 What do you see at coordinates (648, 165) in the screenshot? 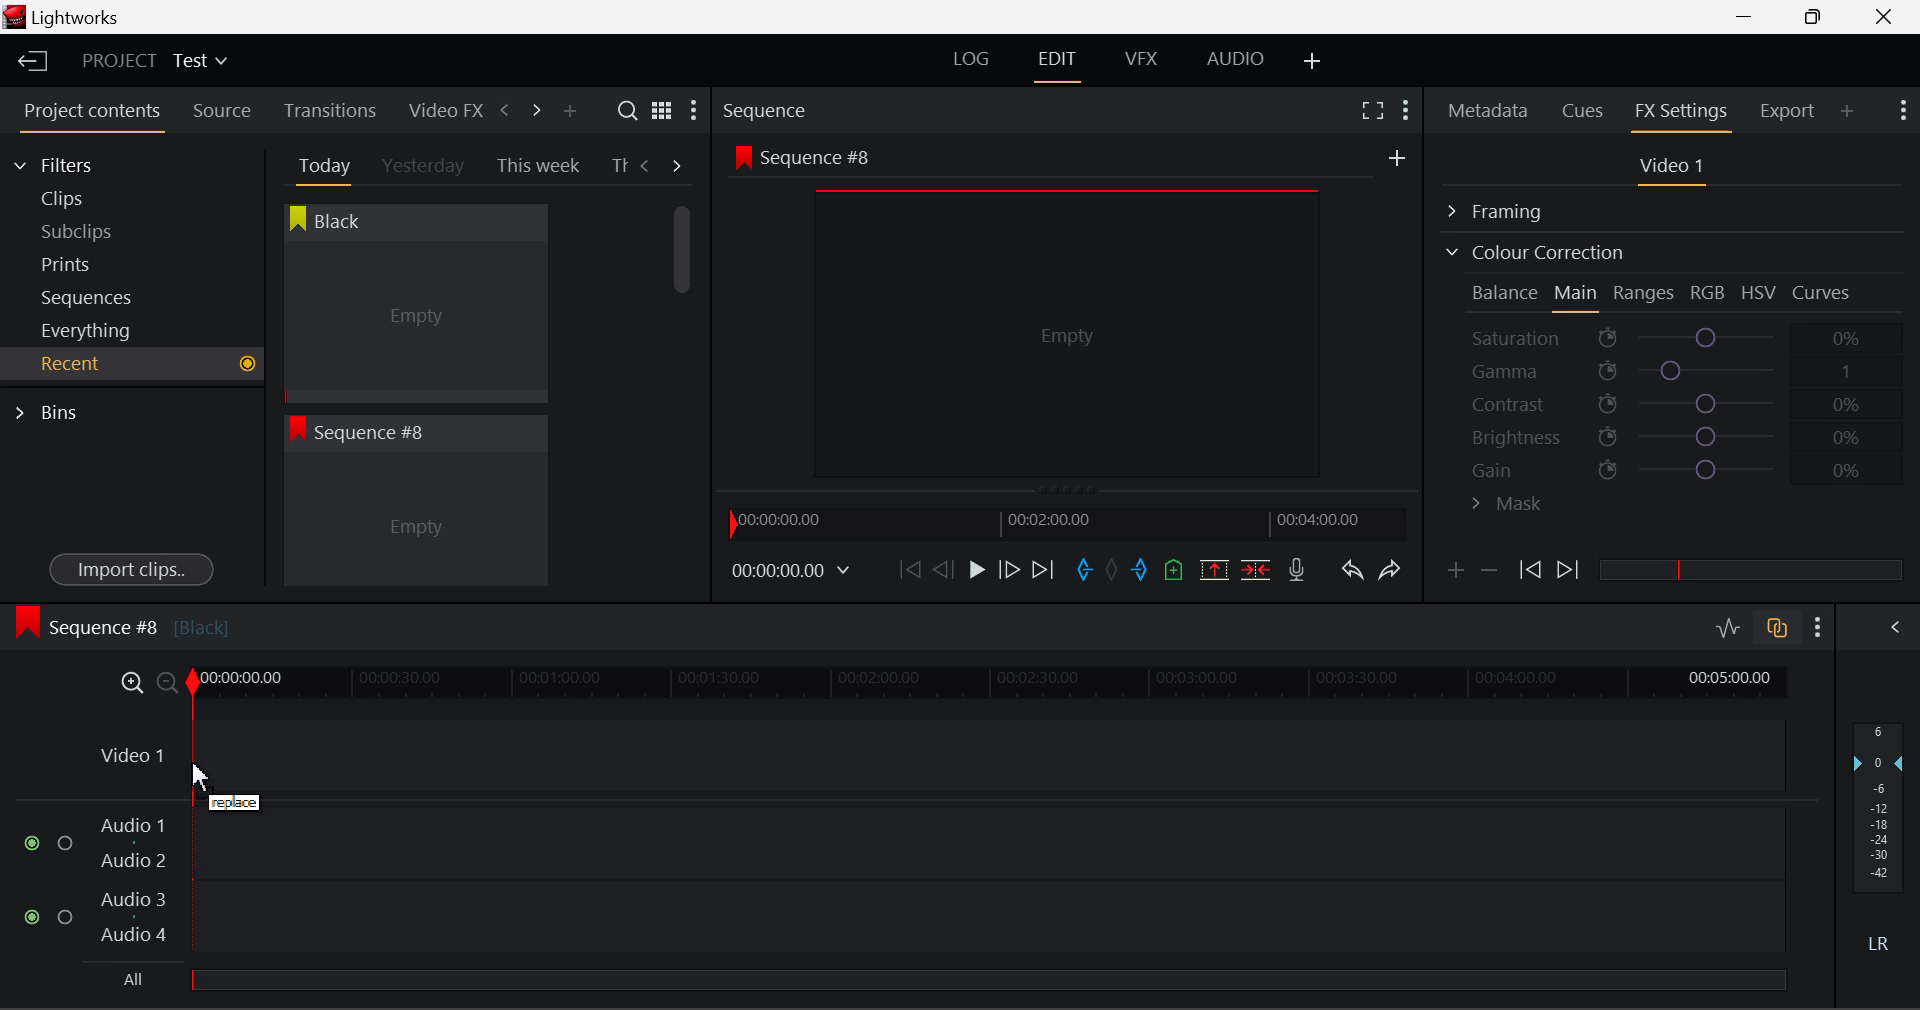
I see `Previous Tab` at bounding box center [648, 165].